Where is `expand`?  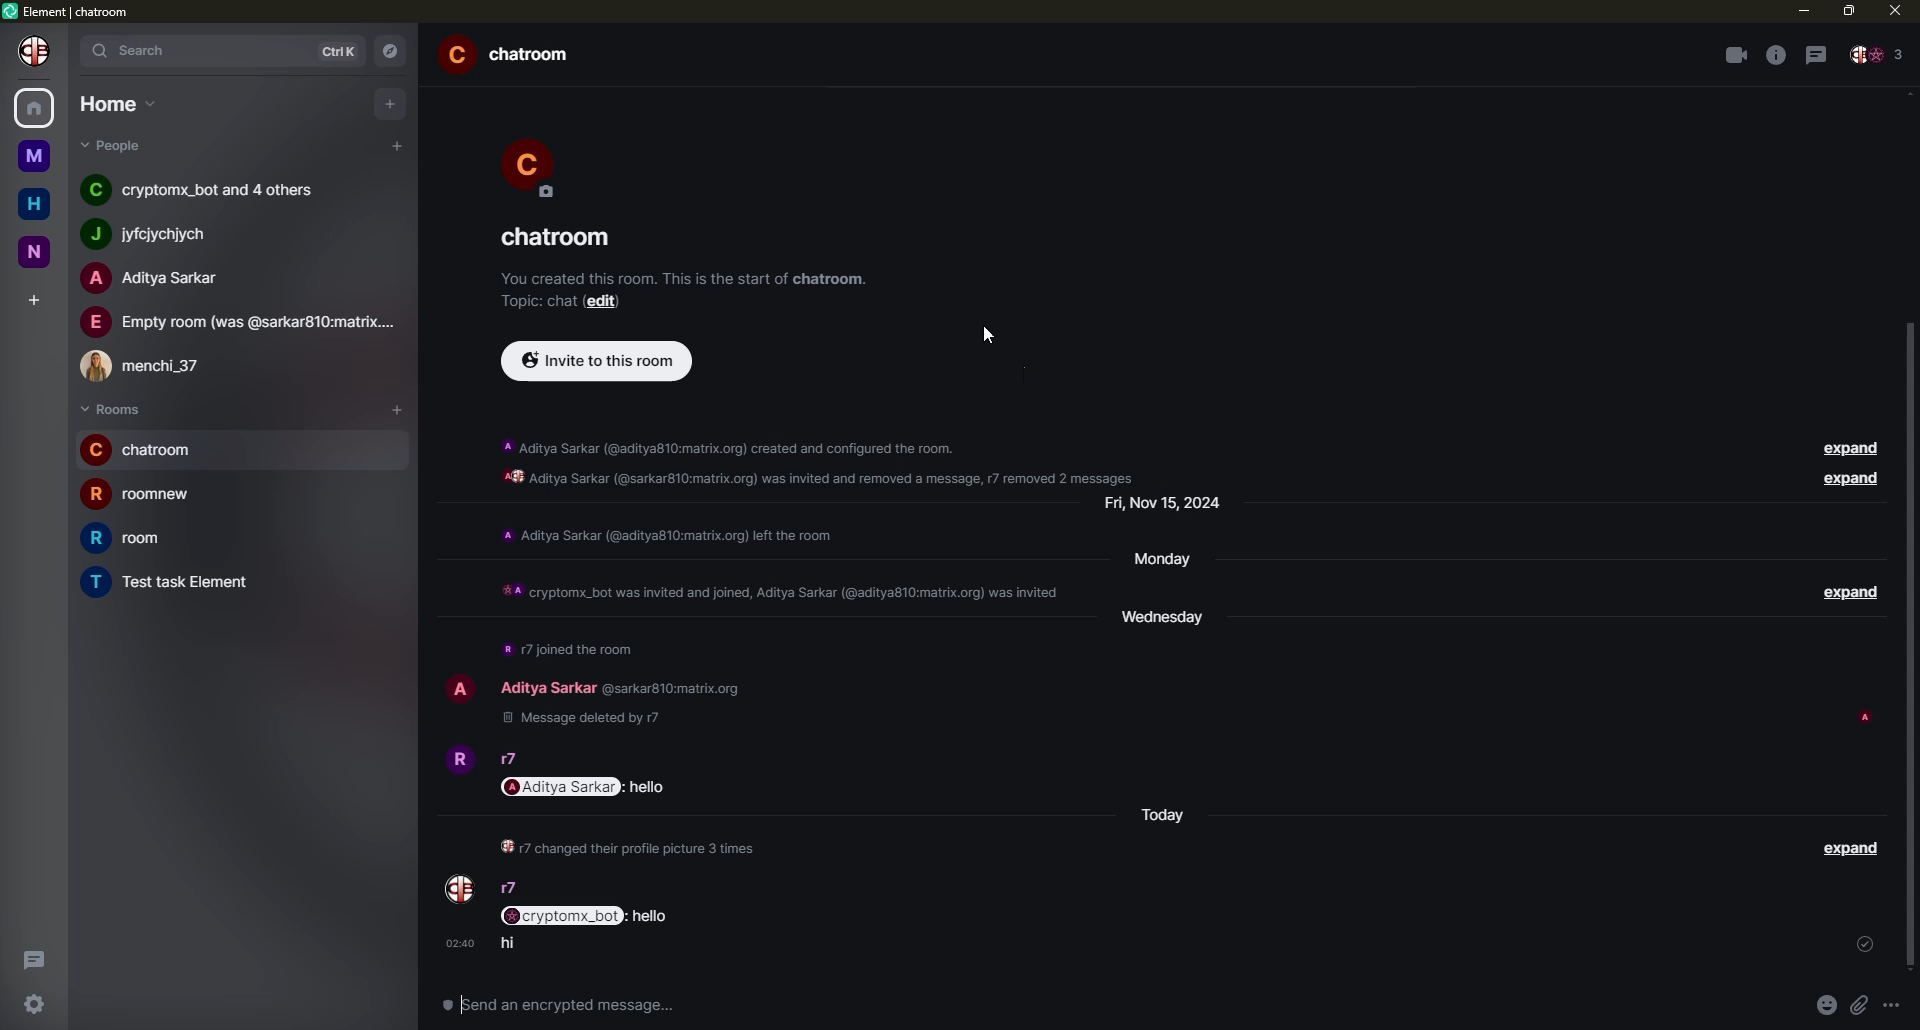
expand is located at coordinates (1852, 856).